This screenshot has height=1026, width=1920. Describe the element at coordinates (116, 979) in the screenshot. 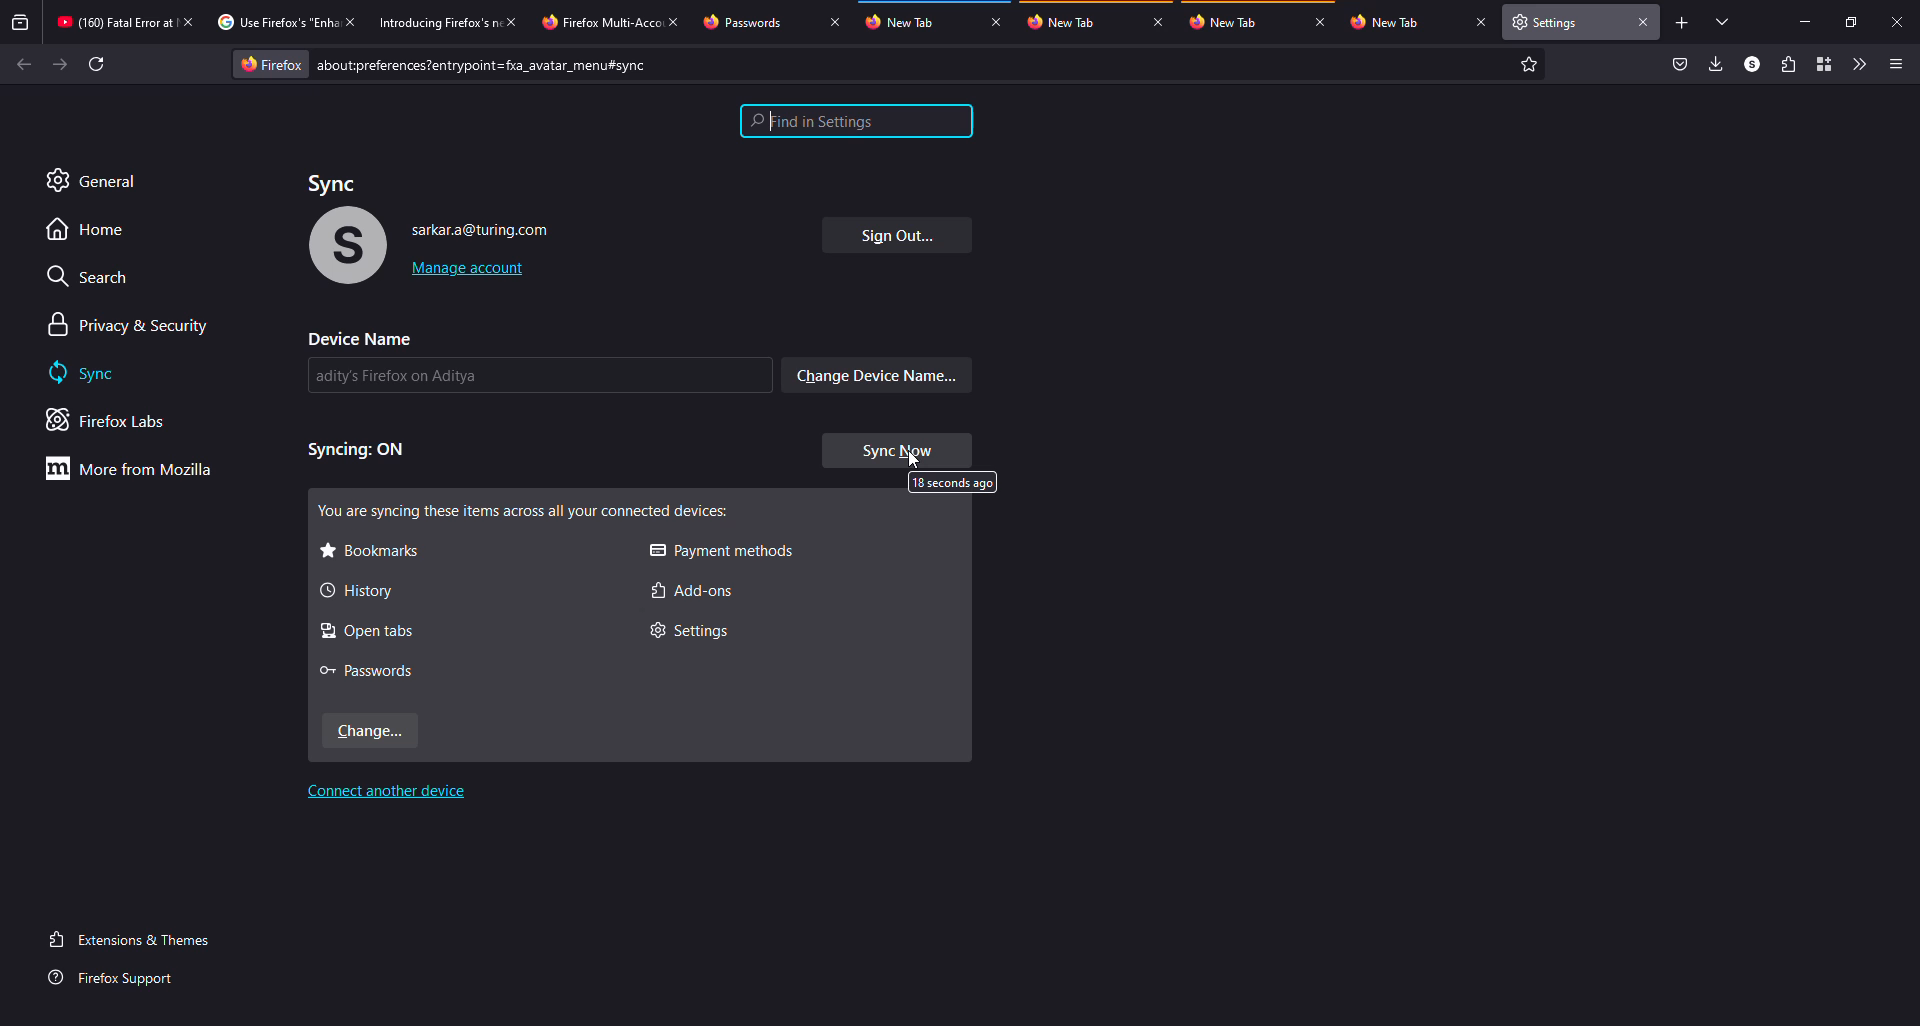

I see `firefox support` at that location.